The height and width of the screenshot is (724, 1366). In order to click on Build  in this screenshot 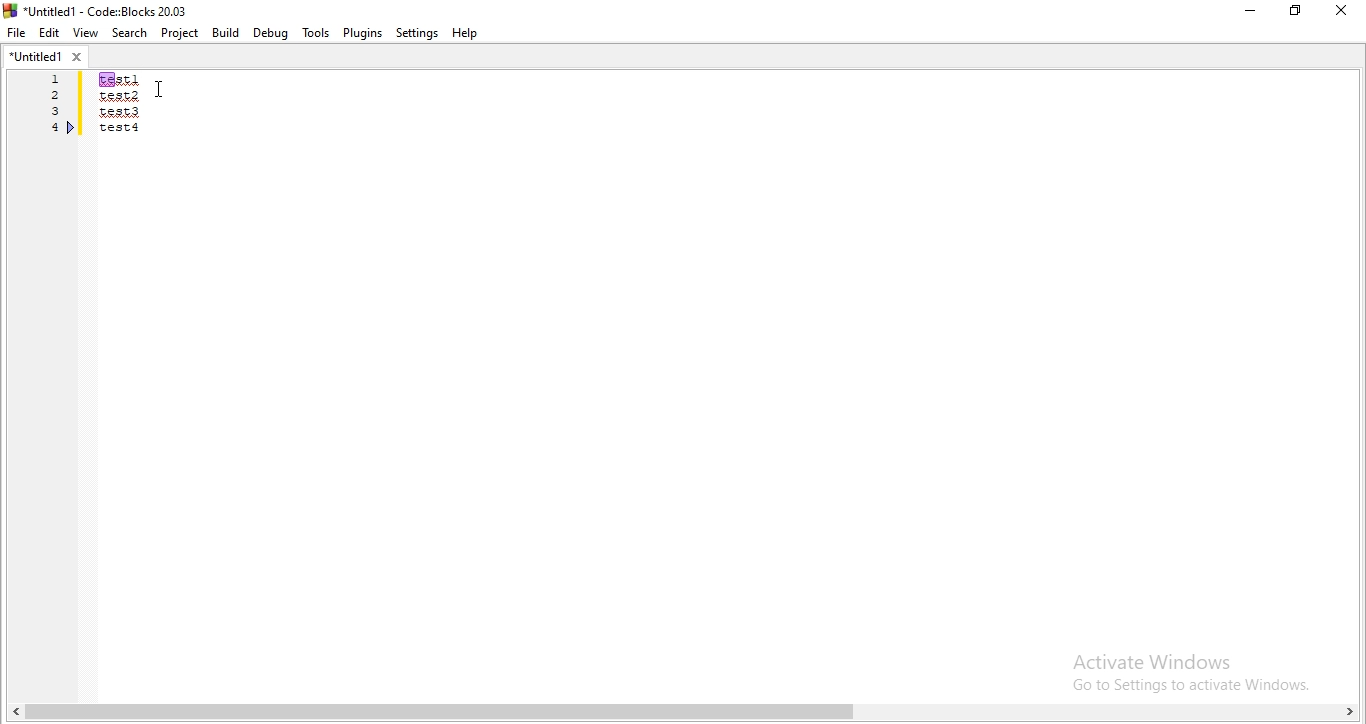, I will do `click(226, 32)`.